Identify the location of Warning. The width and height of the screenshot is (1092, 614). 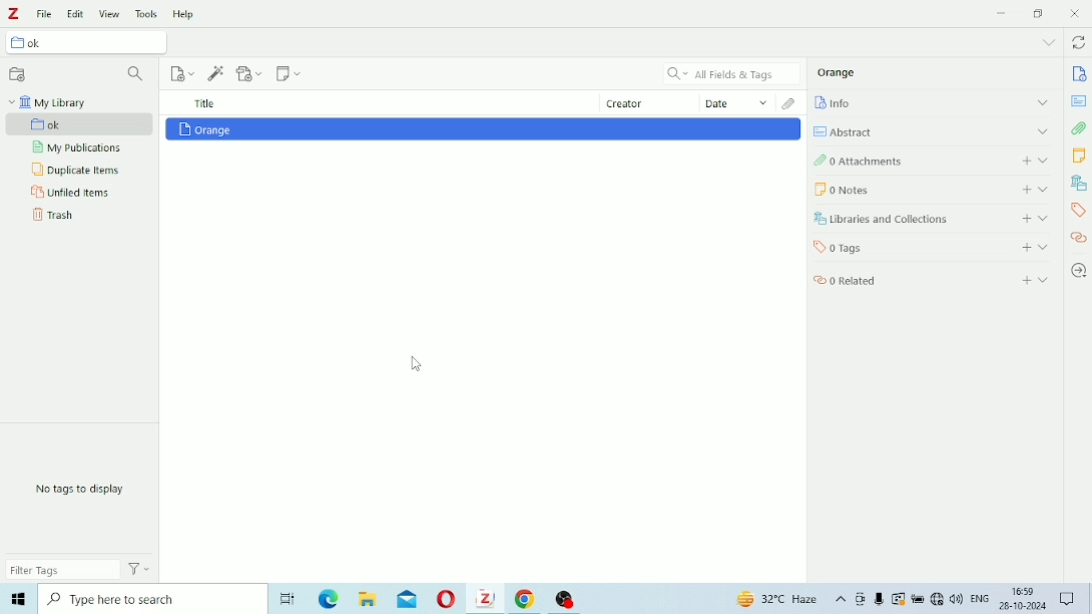
(899, 599).